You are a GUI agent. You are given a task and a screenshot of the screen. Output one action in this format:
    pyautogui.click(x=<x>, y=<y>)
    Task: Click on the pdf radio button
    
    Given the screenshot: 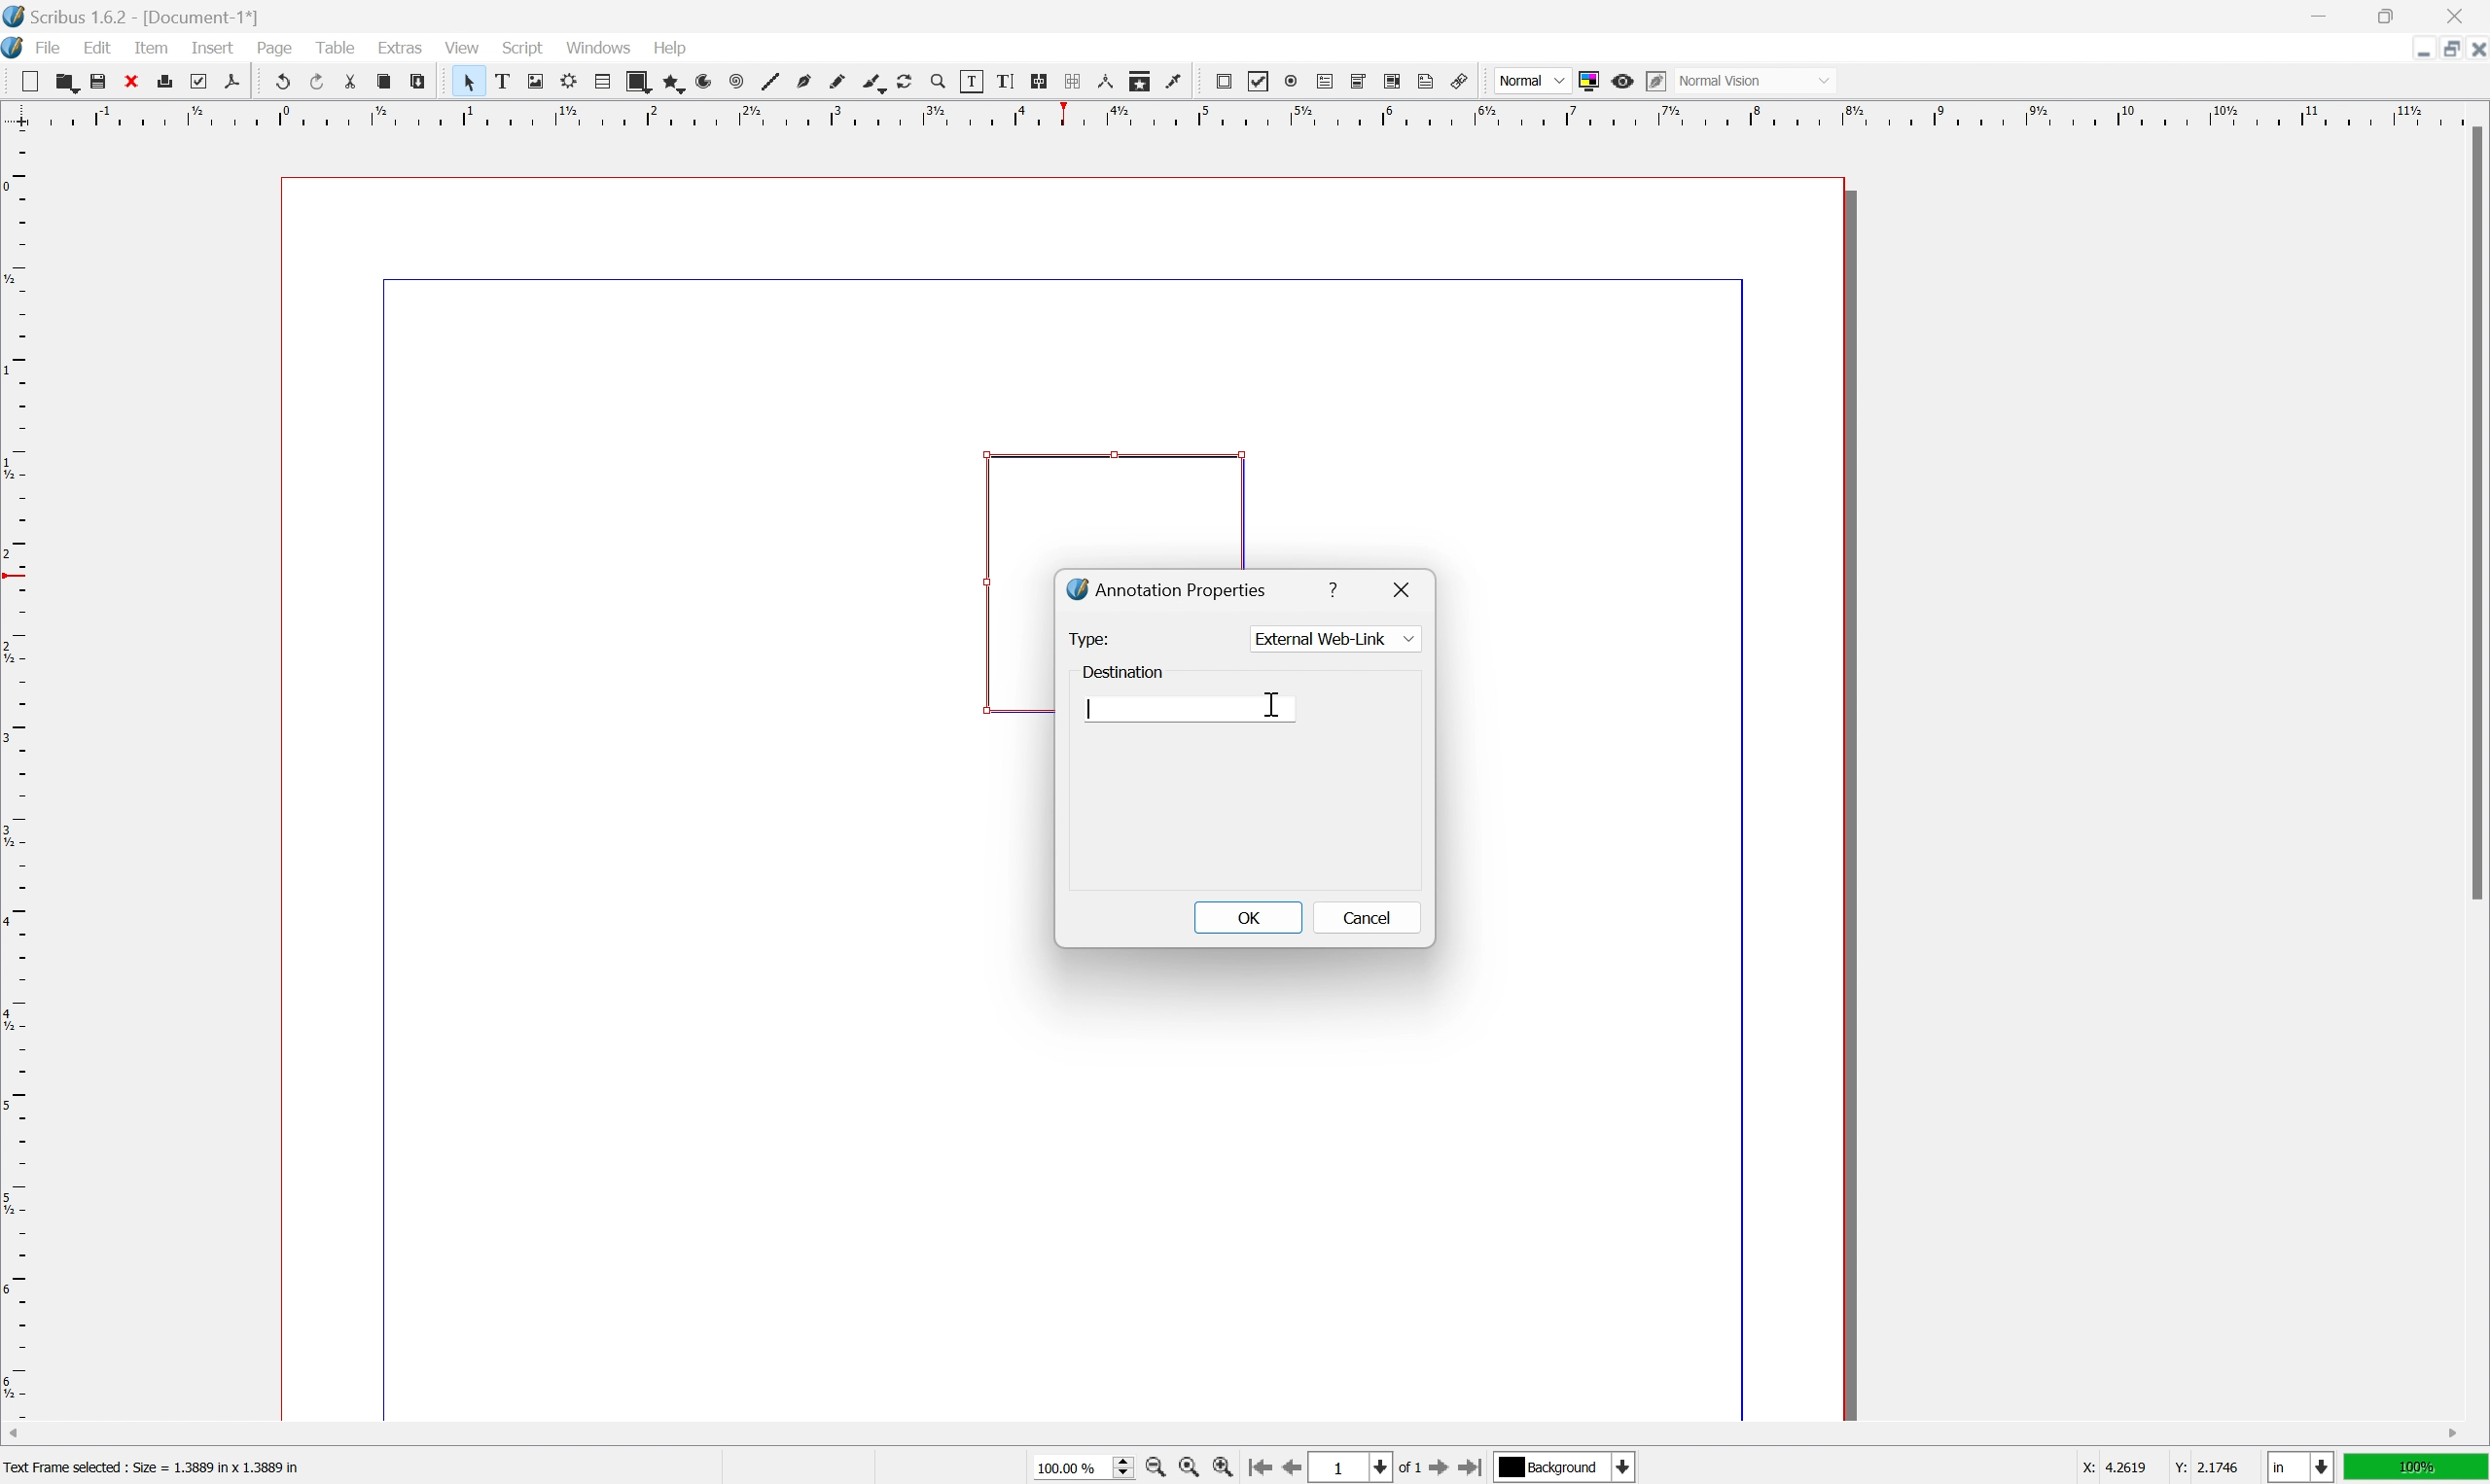 What is the action you would take?
    pyautogui.click(x=1291, y=81)
    